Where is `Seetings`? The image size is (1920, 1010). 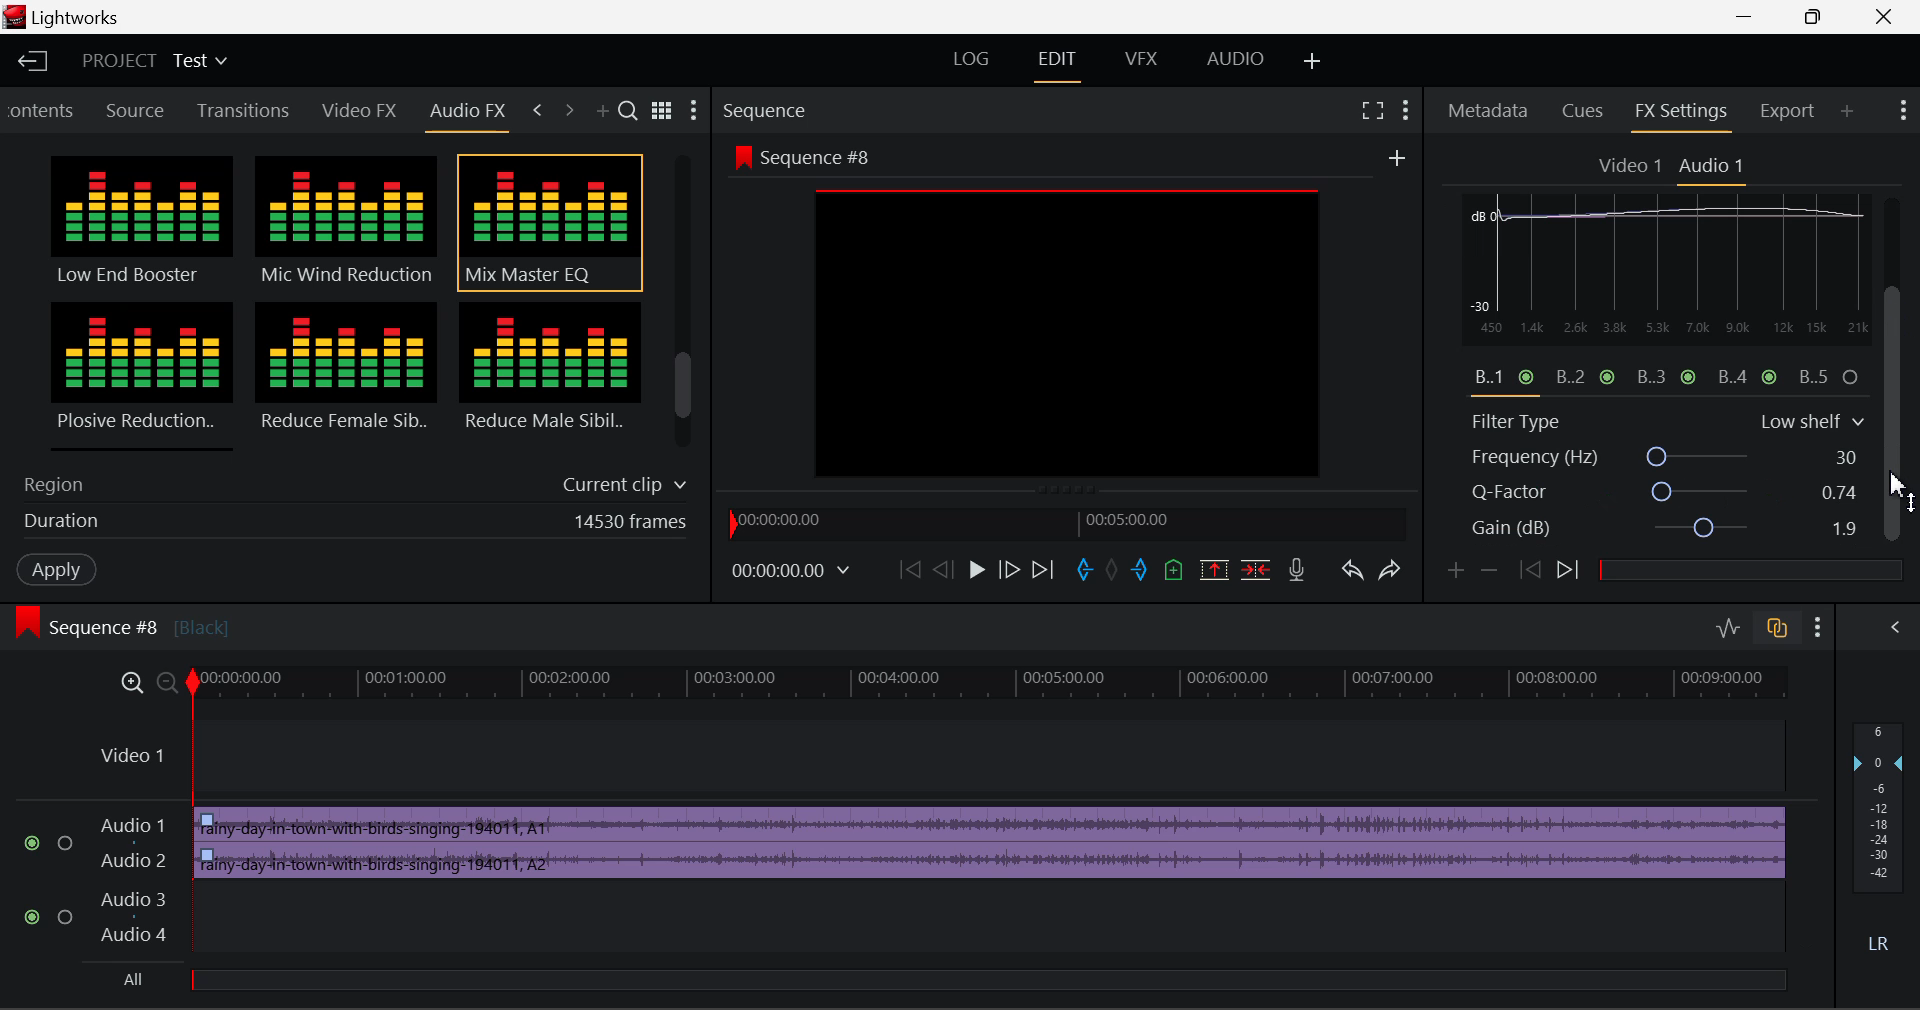
Seetings is located at coordinates (1867, 212).